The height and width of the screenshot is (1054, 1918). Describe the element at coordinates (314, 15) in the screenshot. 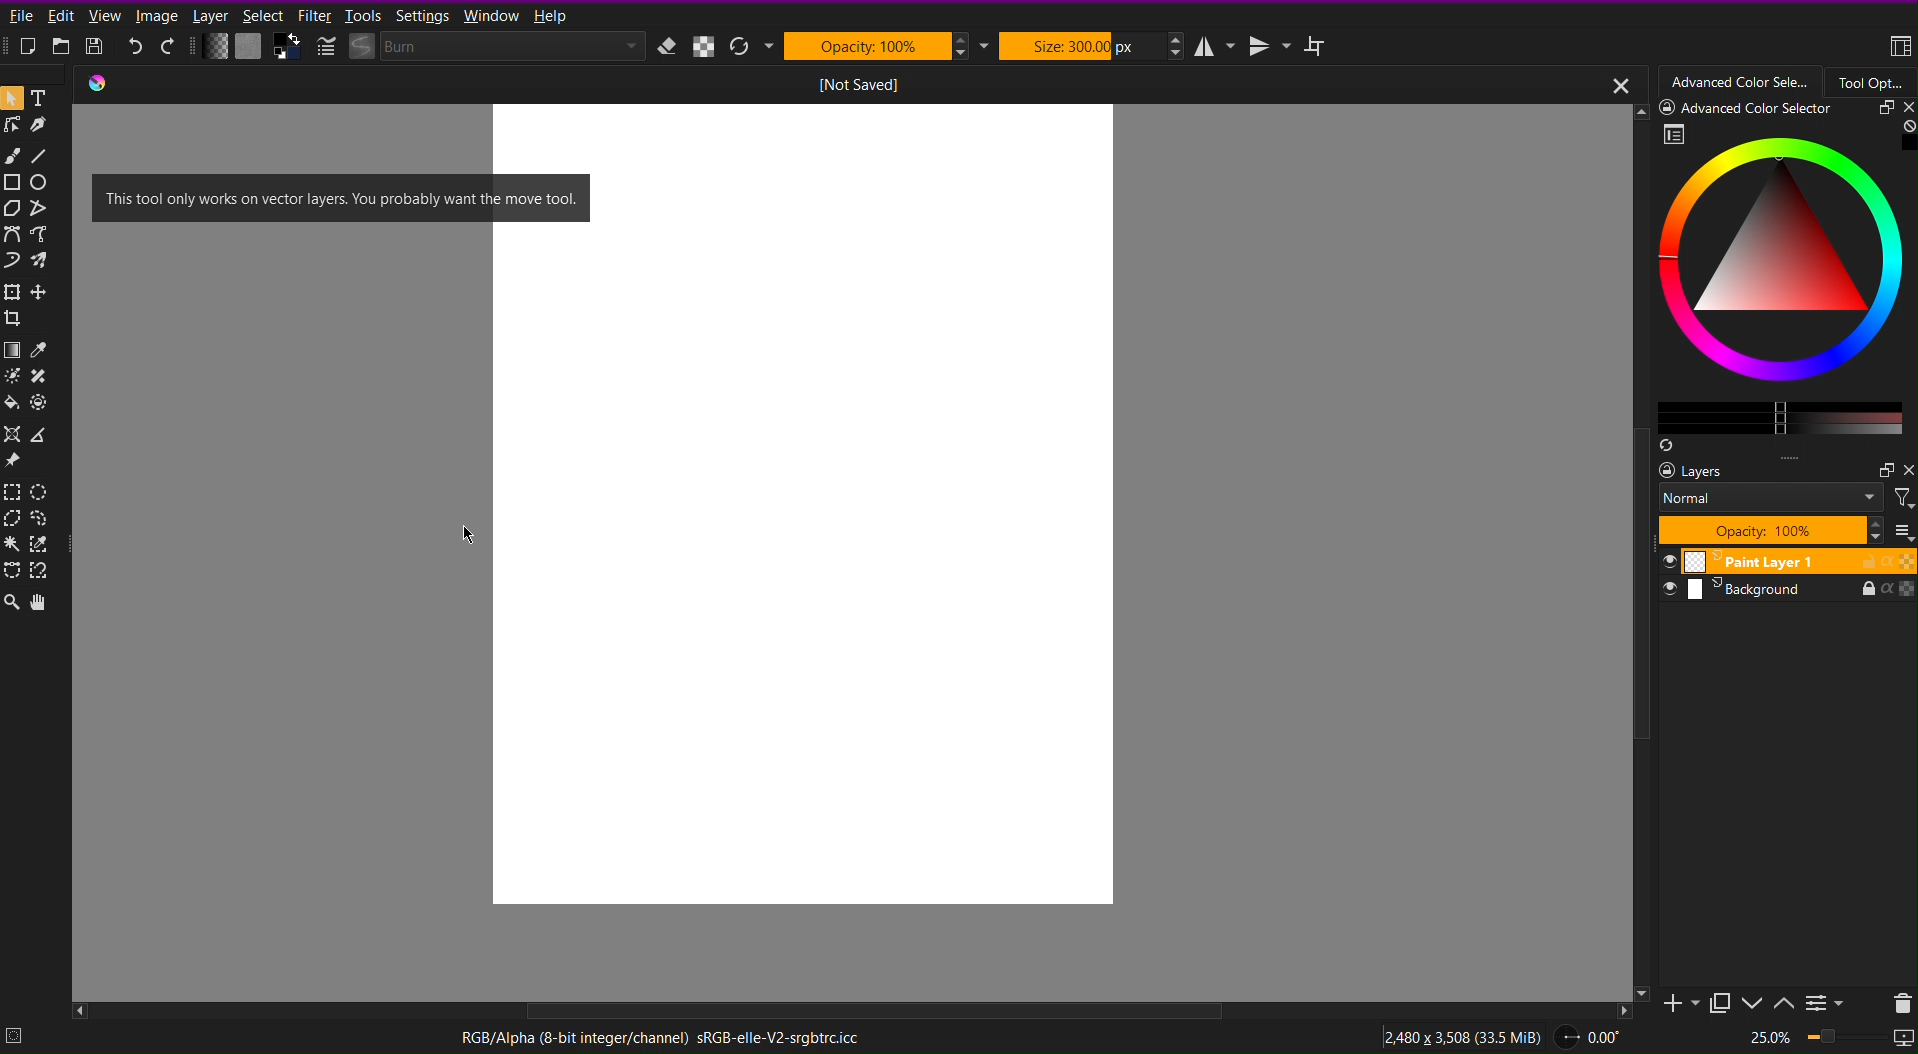

I see `Filter` at that location.